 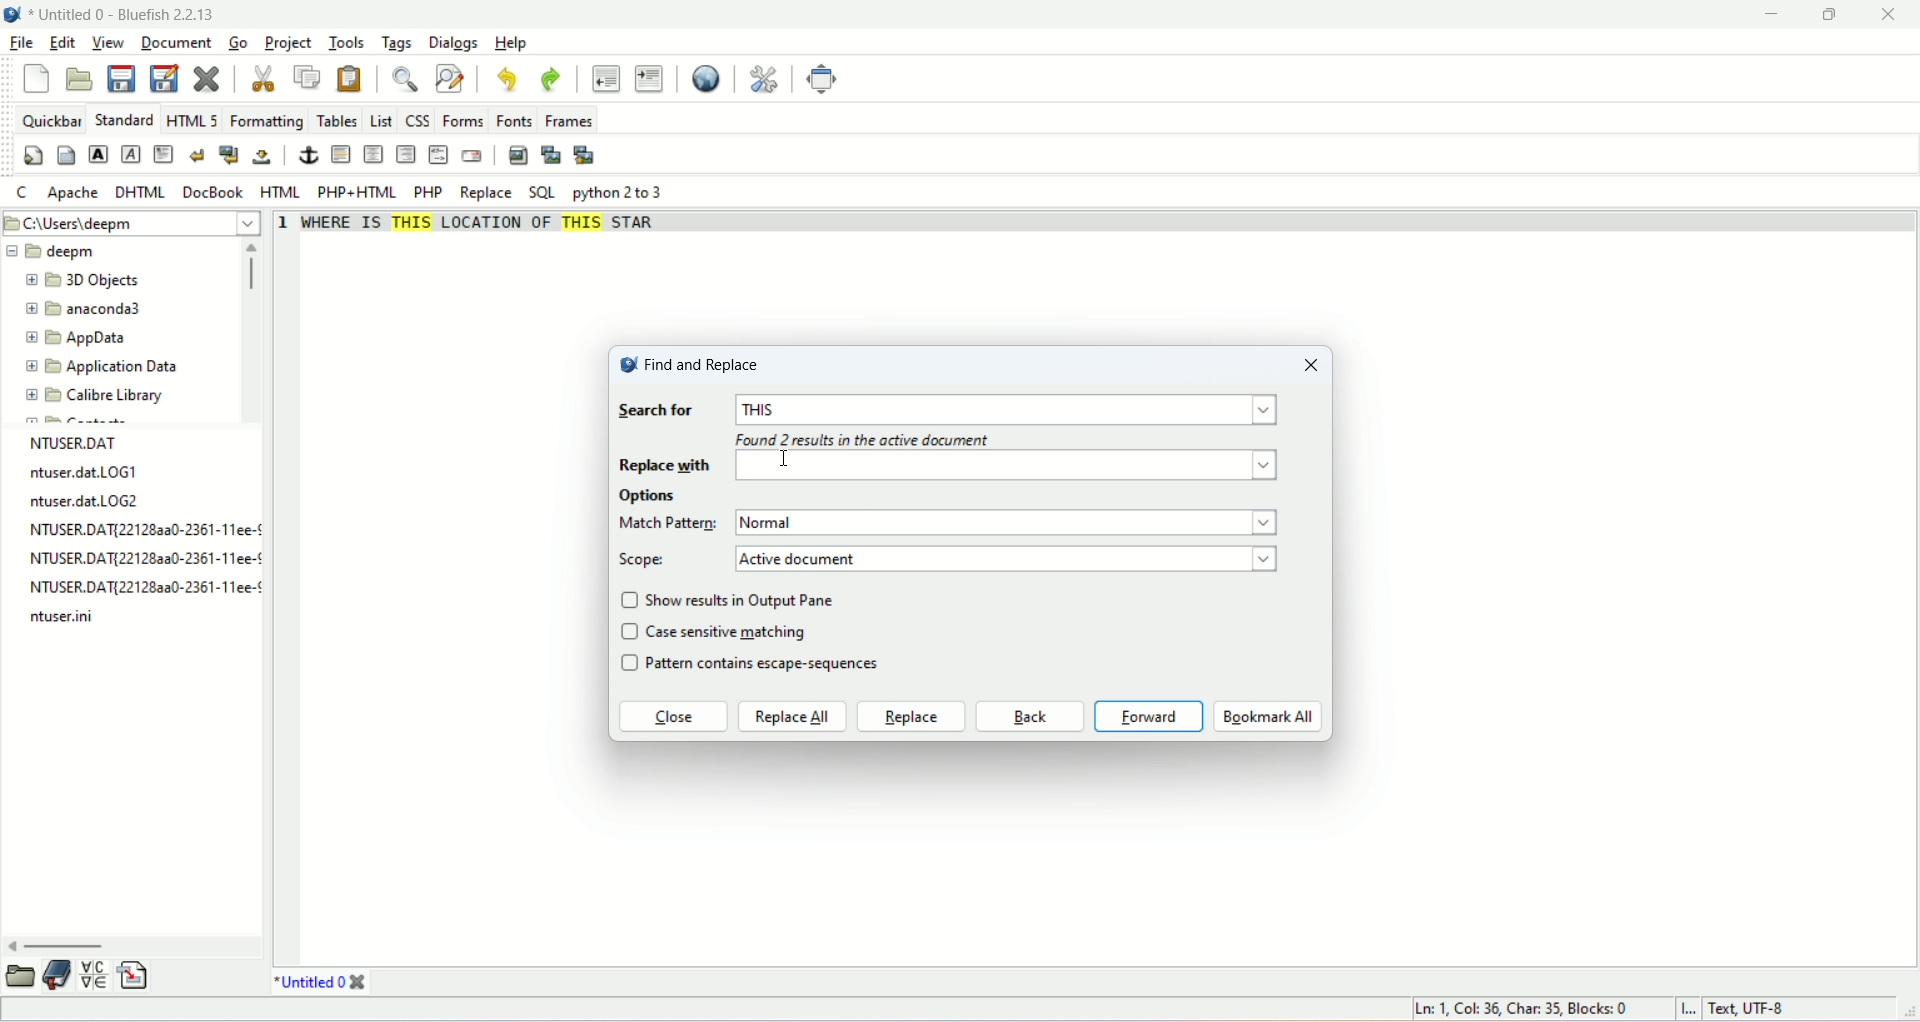 What do you see at coordinates (63, 615) in the screenshot?
I see `file name` at bounding box center [63, 615].